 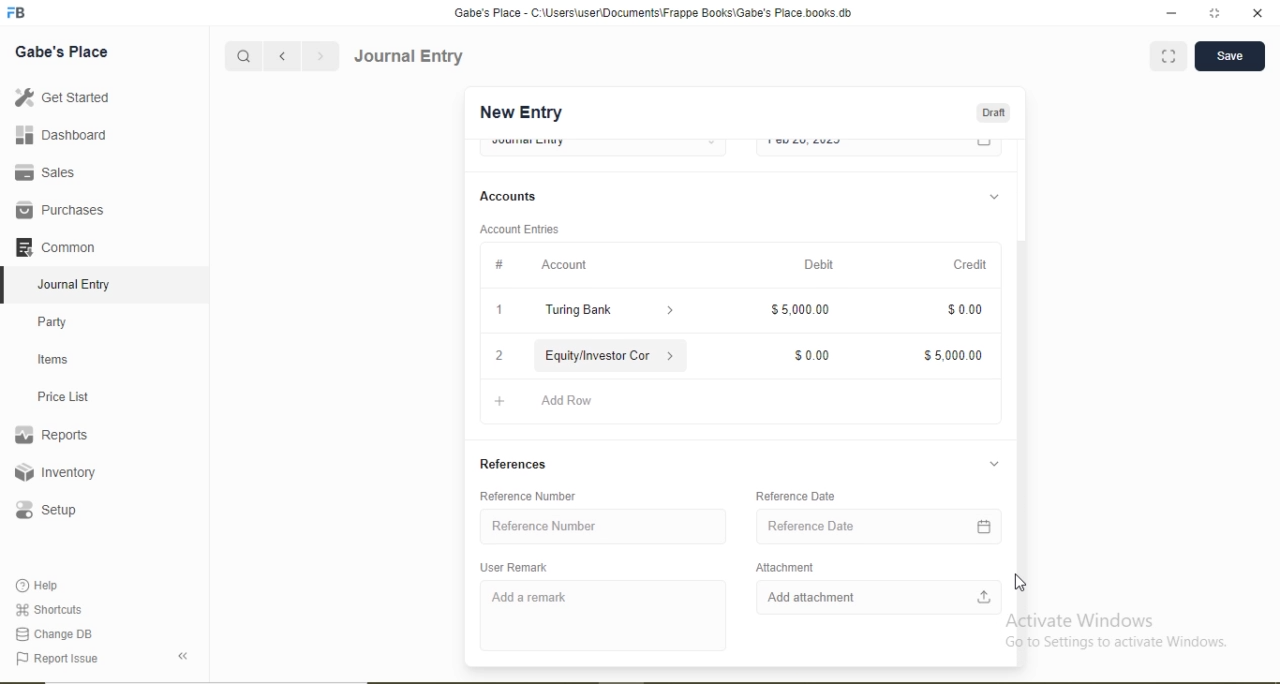 What do you see at coordinates (1169, 55) in the screenshot?
I see `Full screen` at bounding box center [1169, 55].